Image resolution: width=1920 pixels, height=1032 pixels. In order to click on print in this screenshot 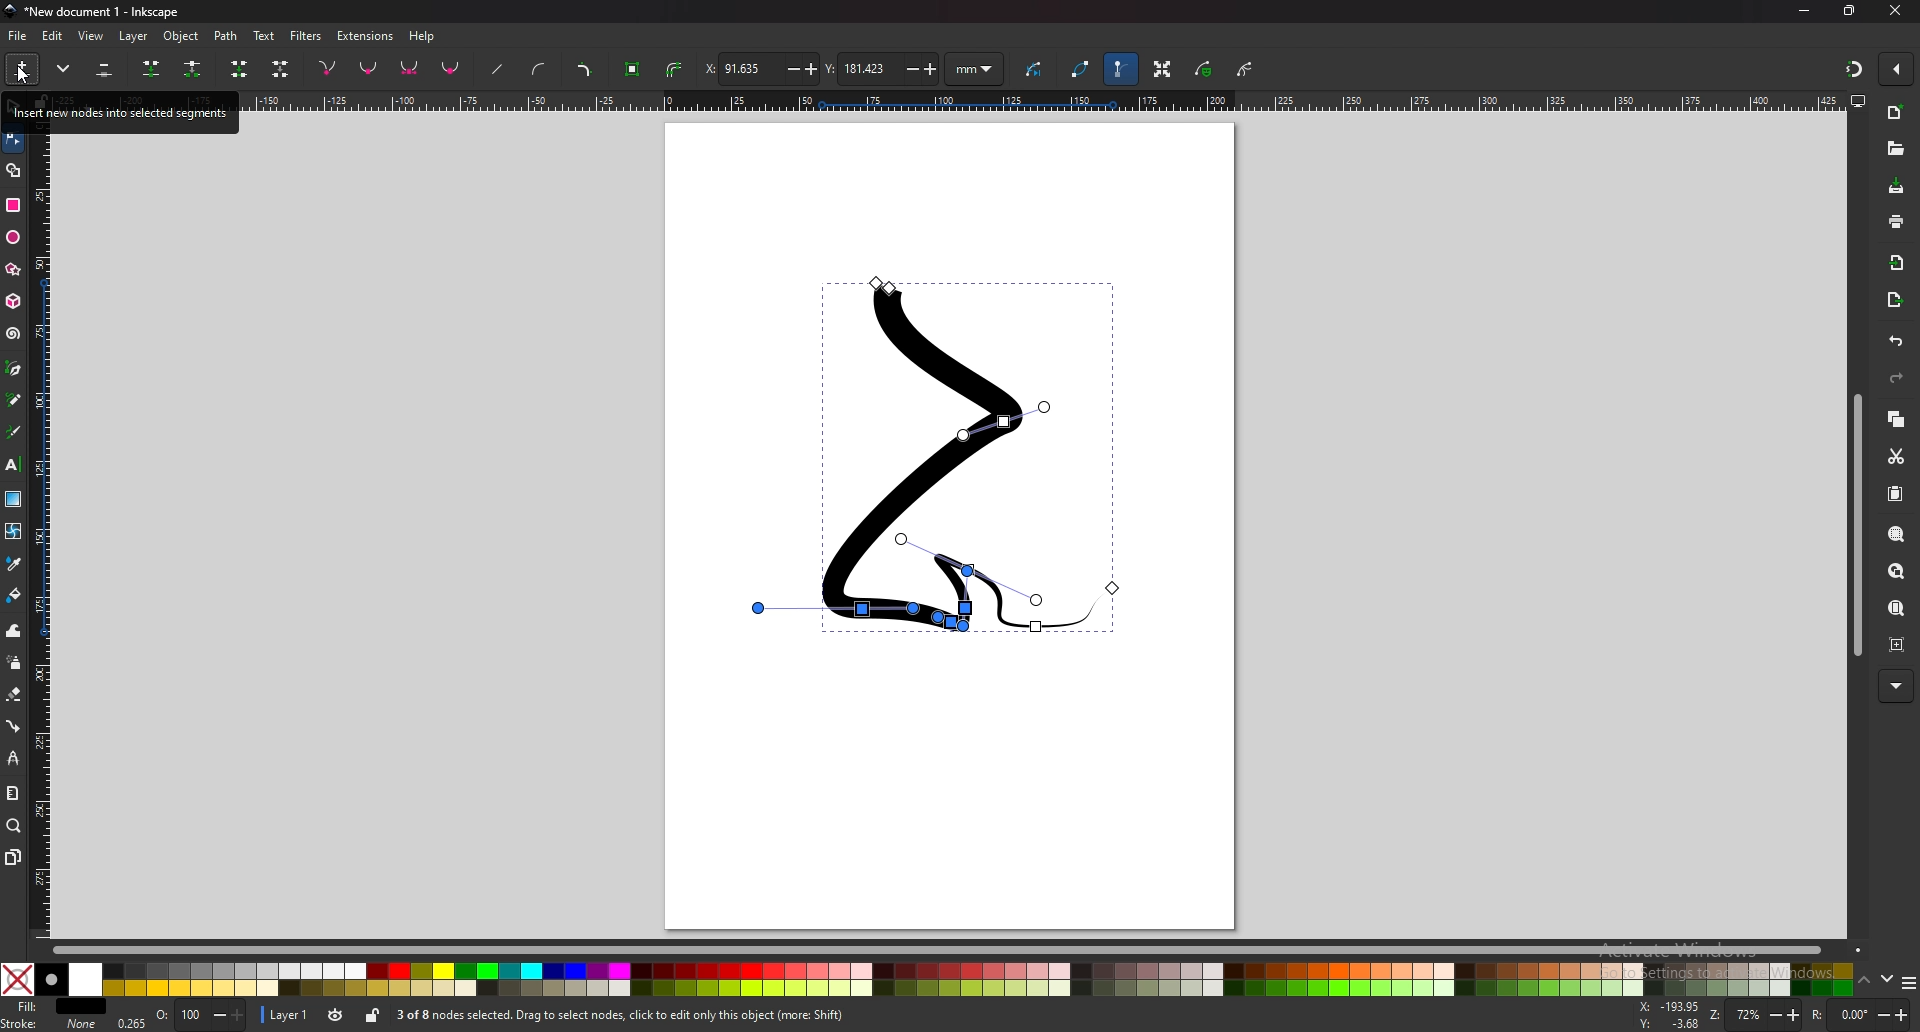, I will do `click(1897, 223)`.